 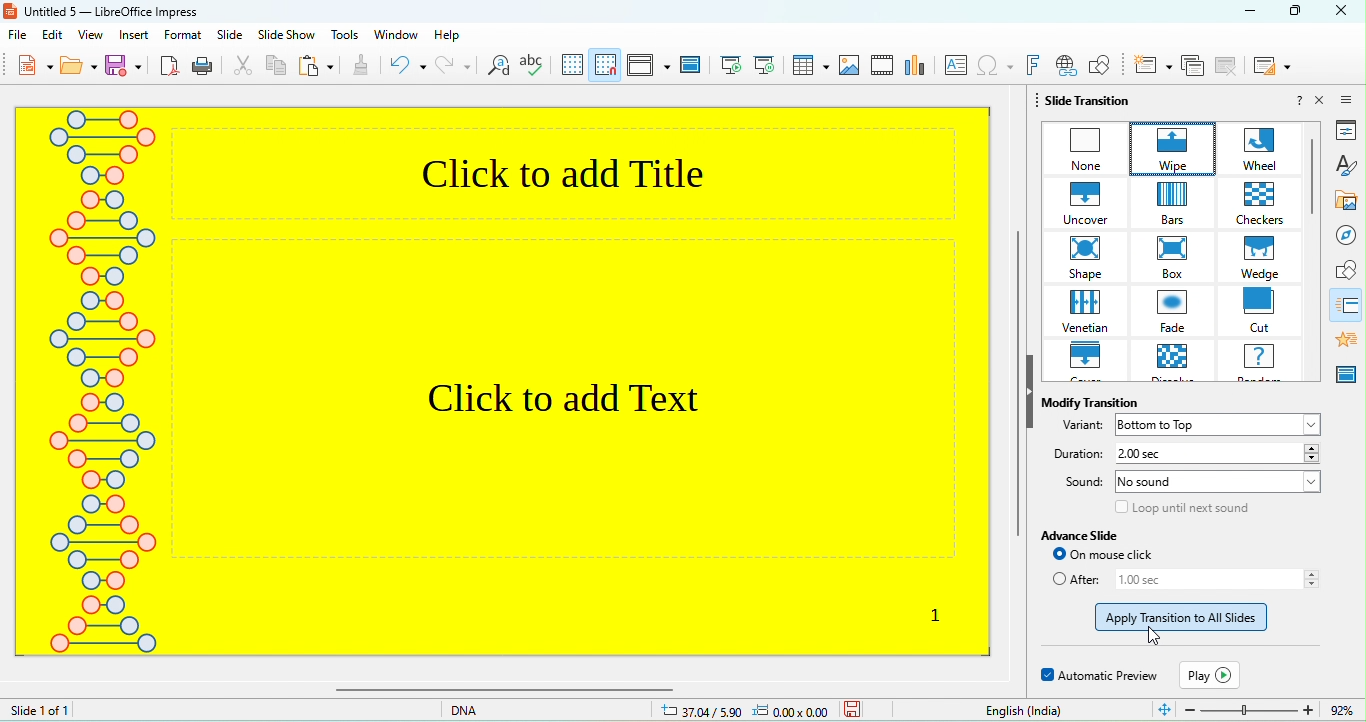 What do you see at coordinates (661, 691) in the screenshot?
I see `horizontal scroll bar` at bounding box center [661, 691].